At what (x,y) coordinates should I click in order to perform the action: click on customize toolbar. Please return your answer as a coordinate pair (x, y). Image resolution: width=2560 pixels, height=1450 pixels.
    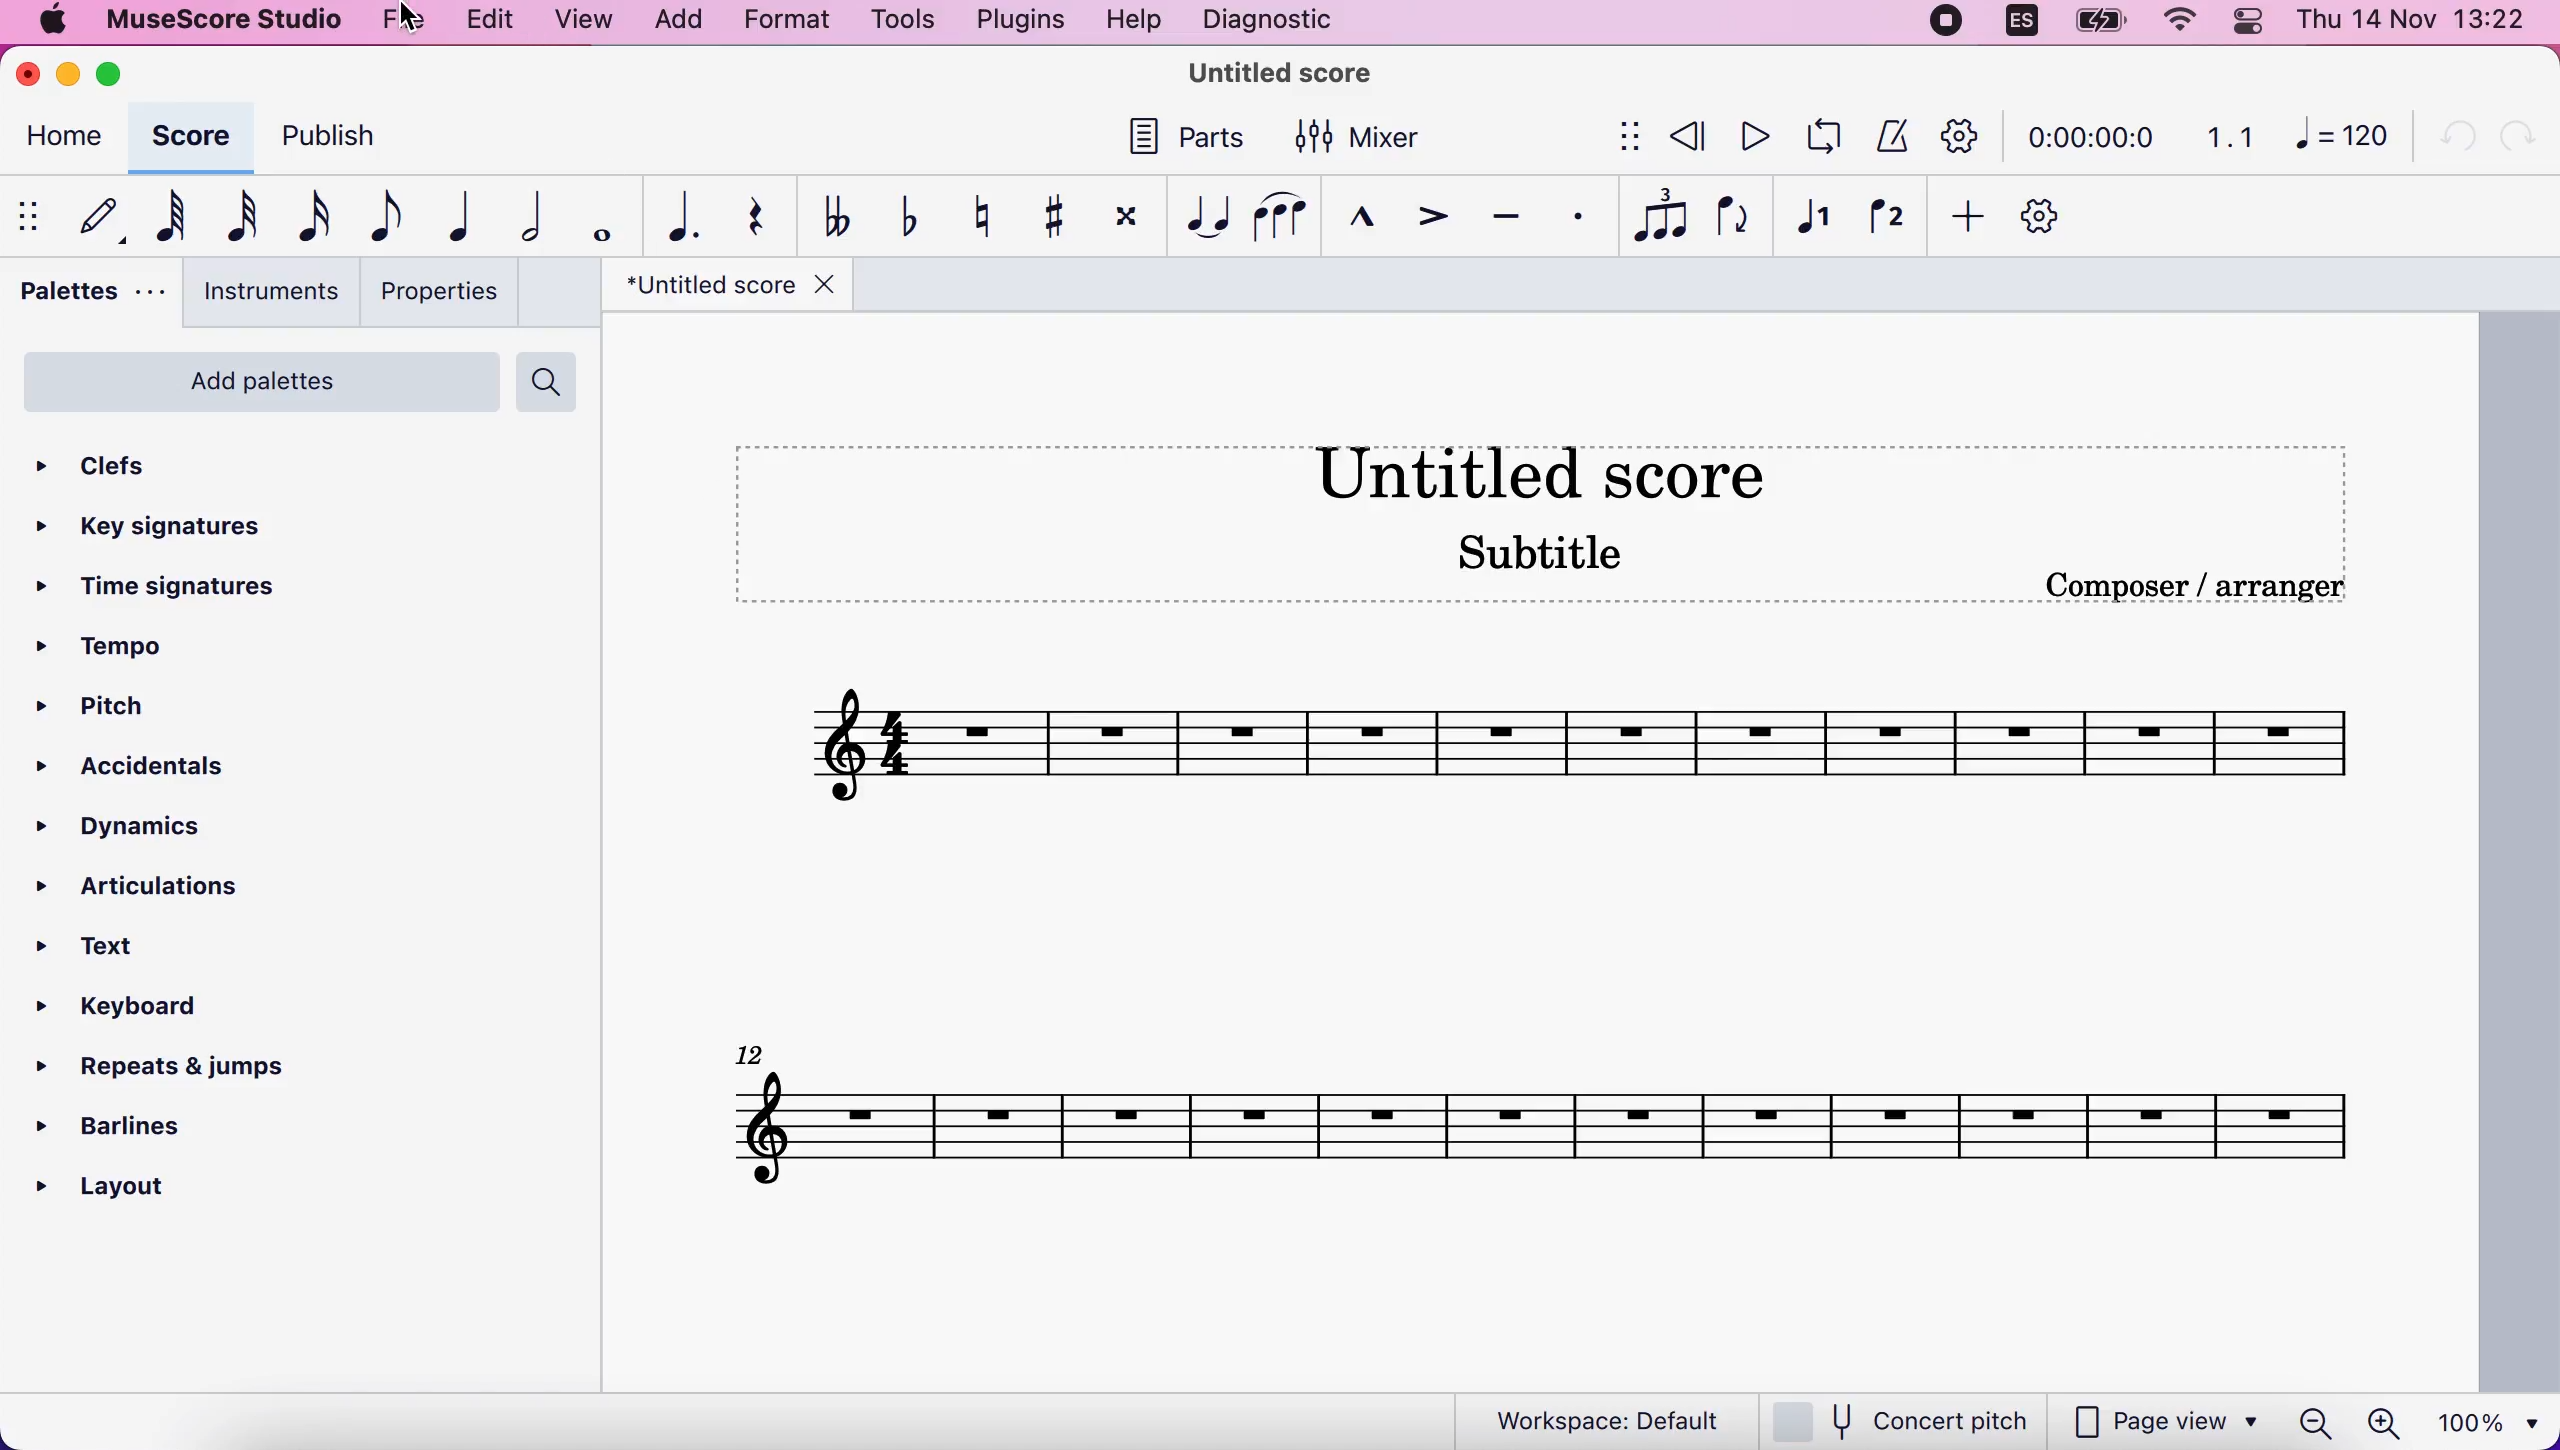
    Looking at the image, I should click on (2048, 215).